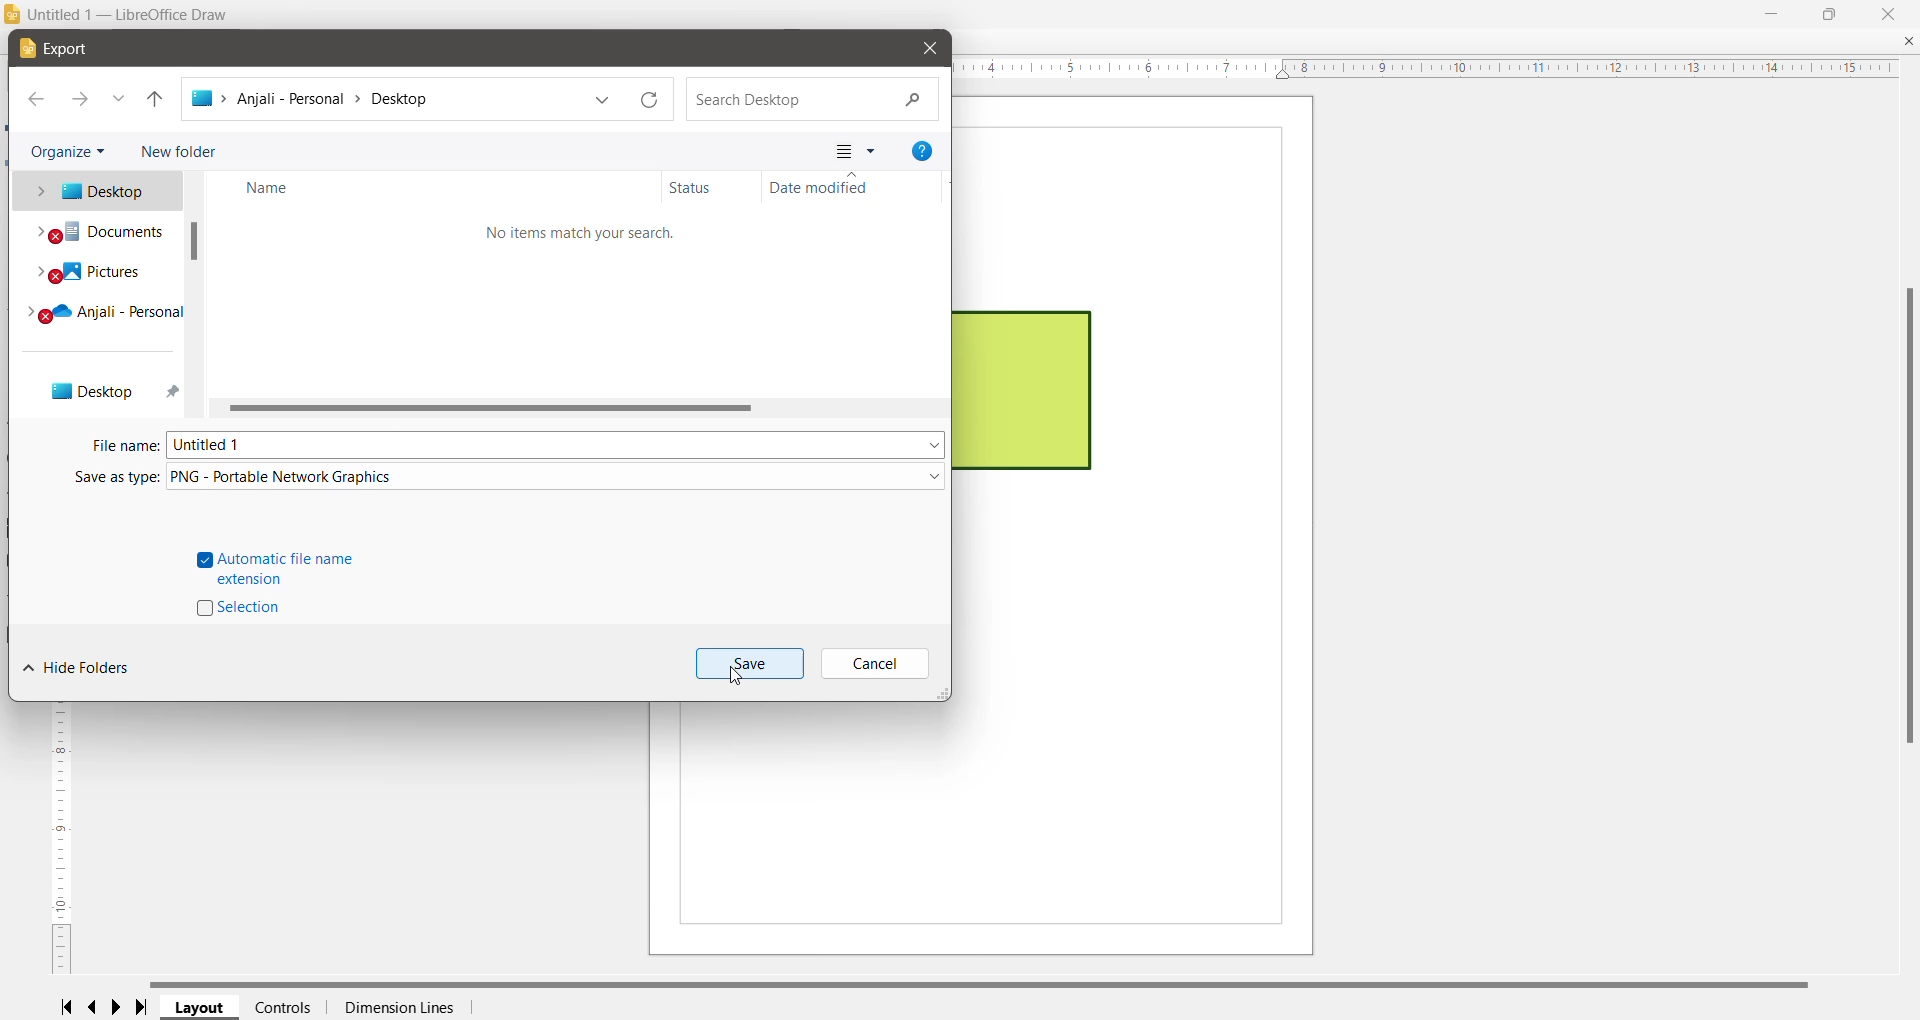  Describe the element at coordinates (929, 48) in the screenshot. I see `Close` at that location.